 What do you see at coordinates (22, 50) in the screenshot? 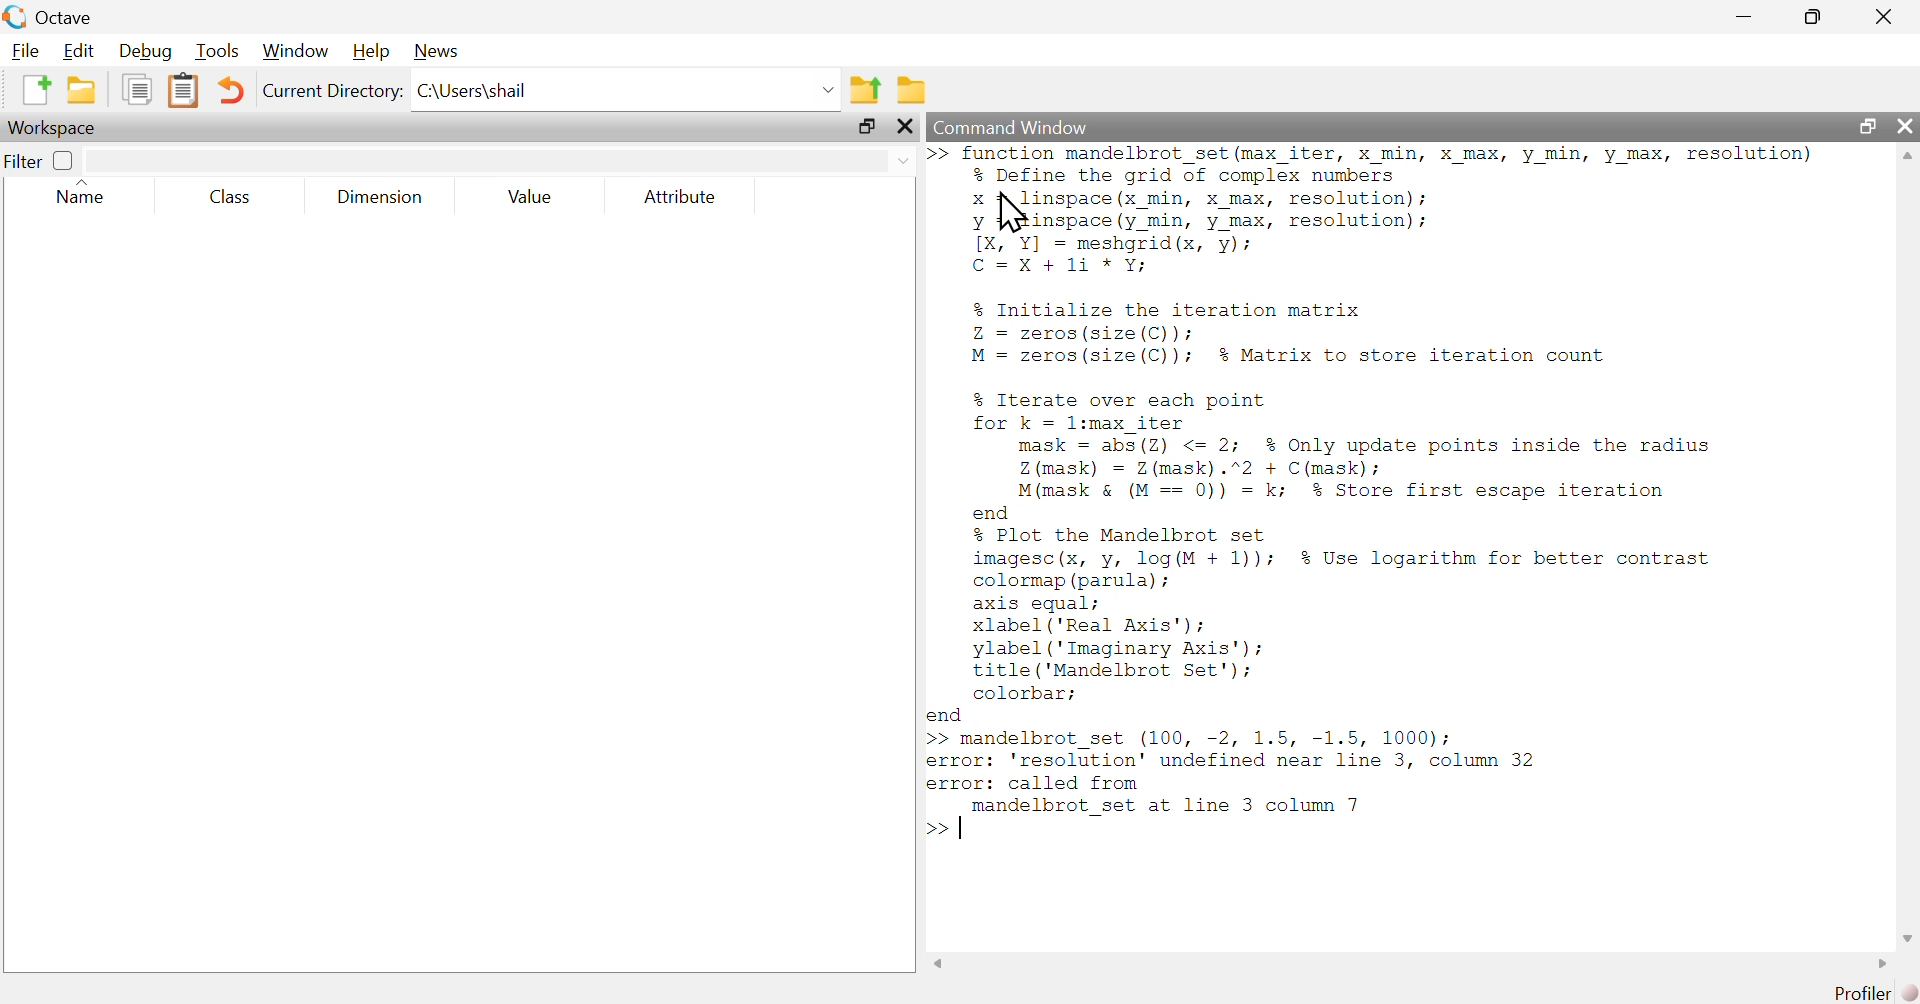
I see `File` at bounding box center [22, 50].